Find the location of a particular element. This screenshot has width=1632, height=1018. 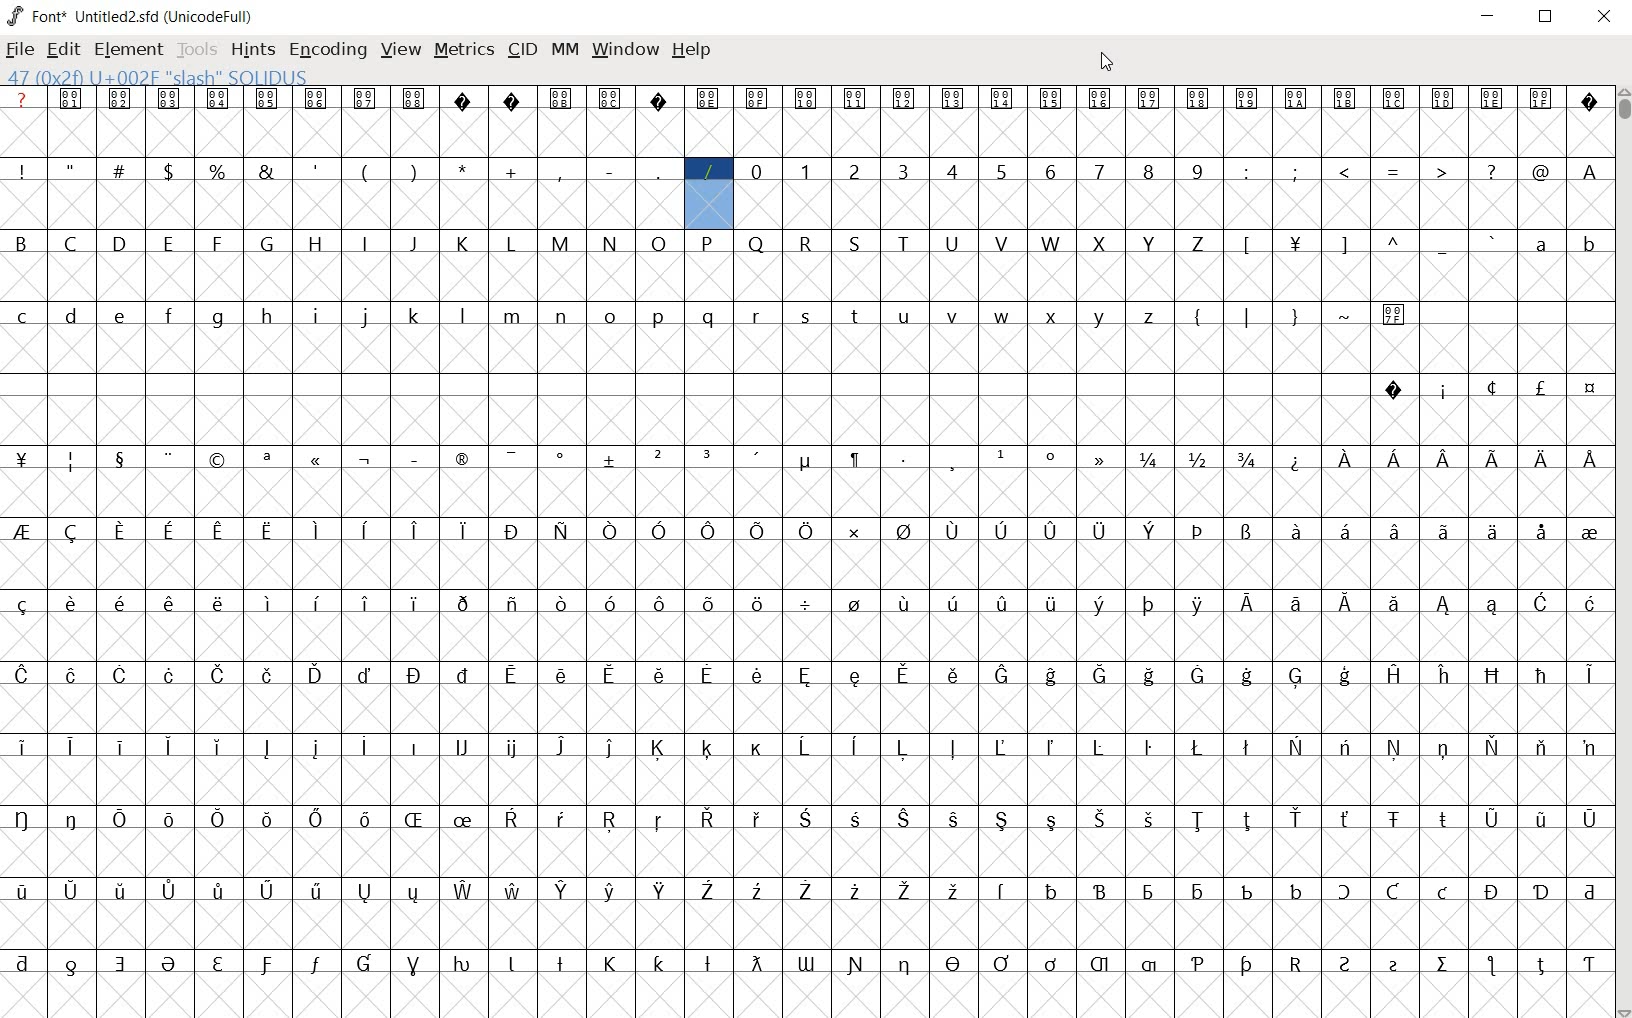

glyph is located at coordinates (1443, 964).